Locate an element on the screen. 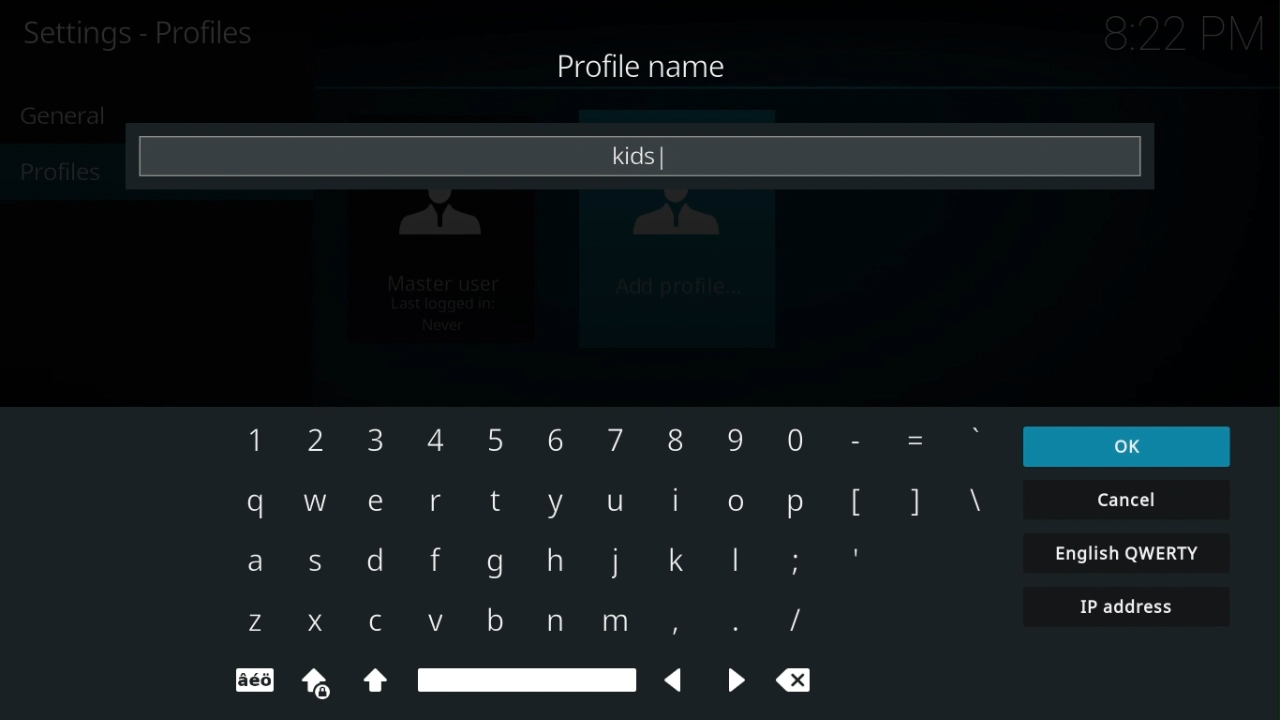 The height and width of the screenshot is (720, 1280). backward is located at coordinates (677, 680).